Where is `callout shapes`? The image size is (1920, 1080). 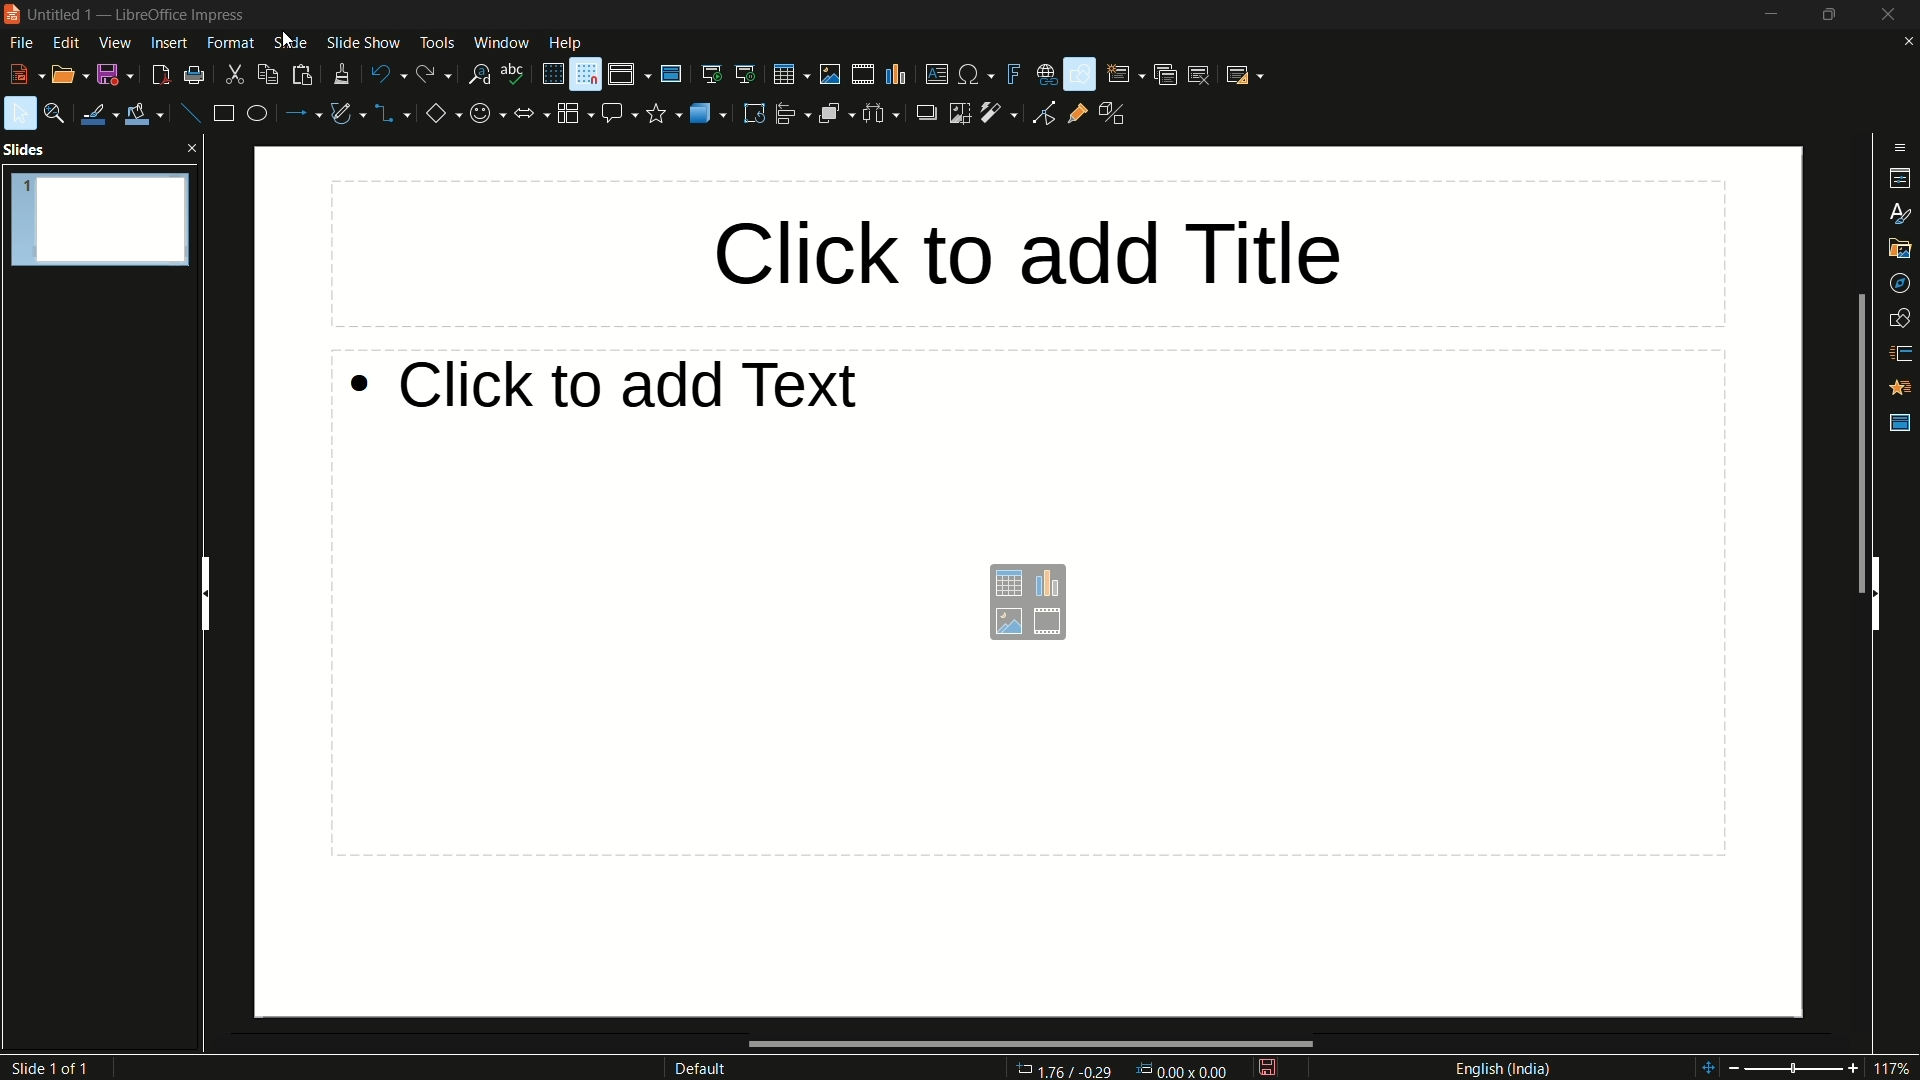 callout shapes is located at coordinates (621, 113).